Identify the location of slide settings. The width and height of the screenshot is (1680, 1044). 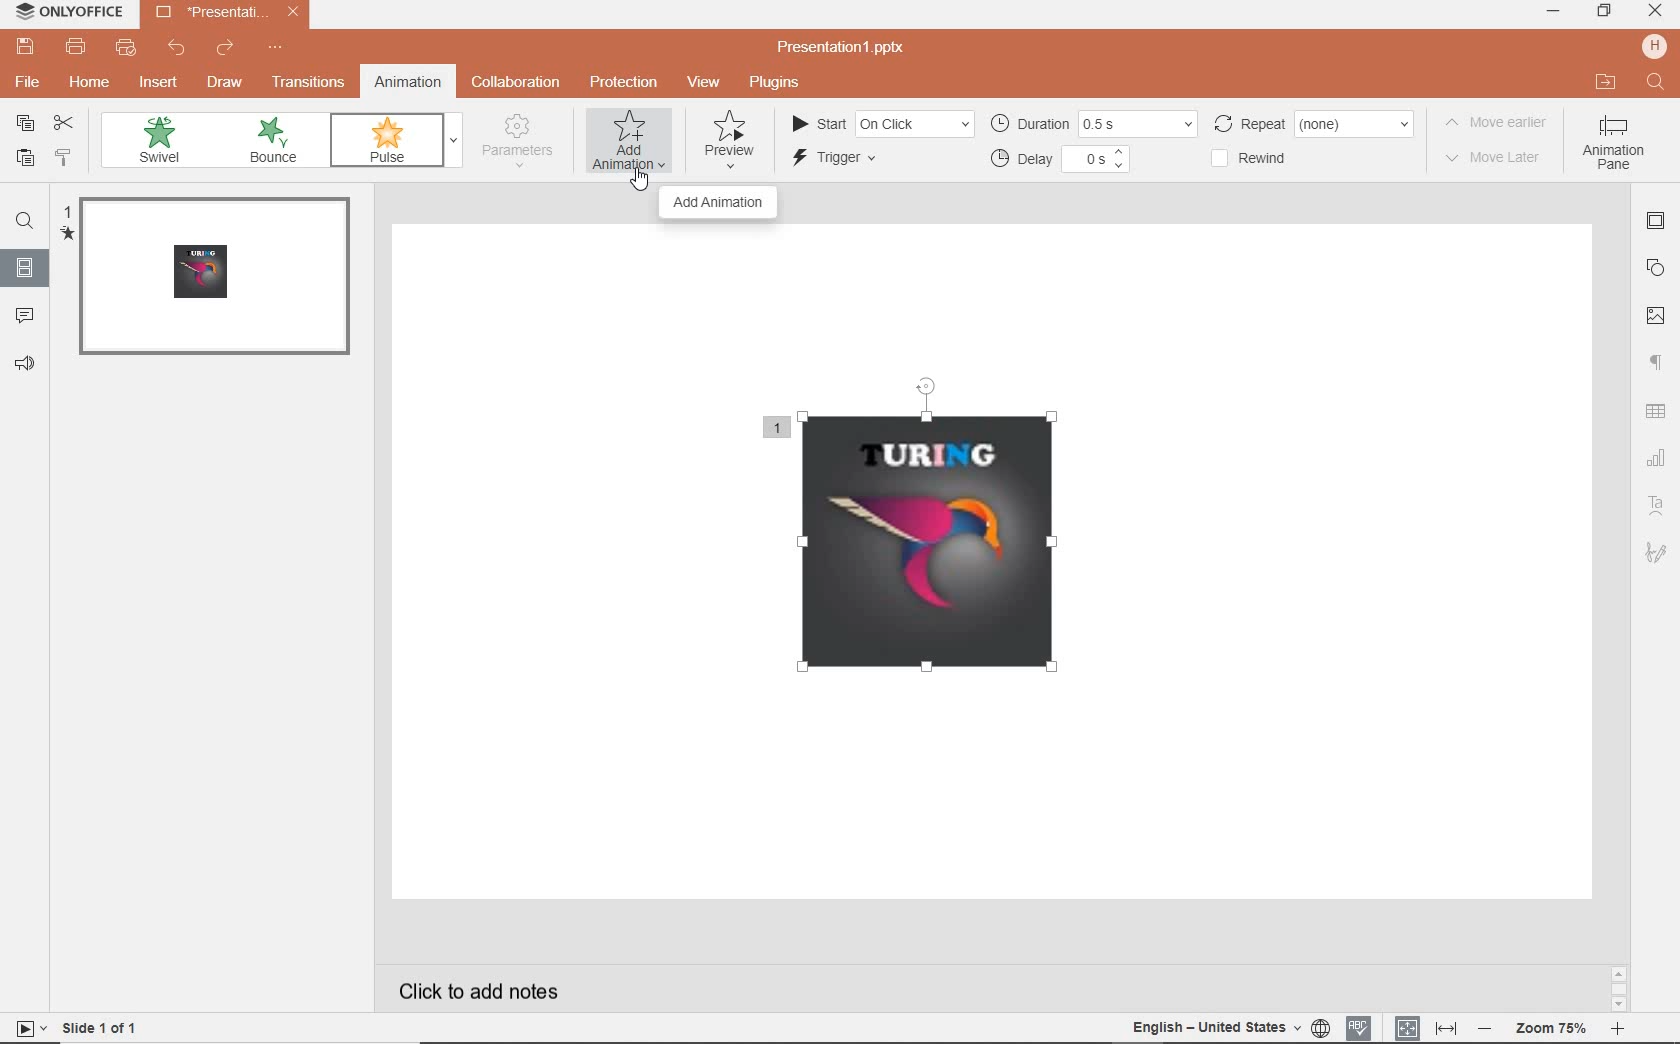
(1656, 221).